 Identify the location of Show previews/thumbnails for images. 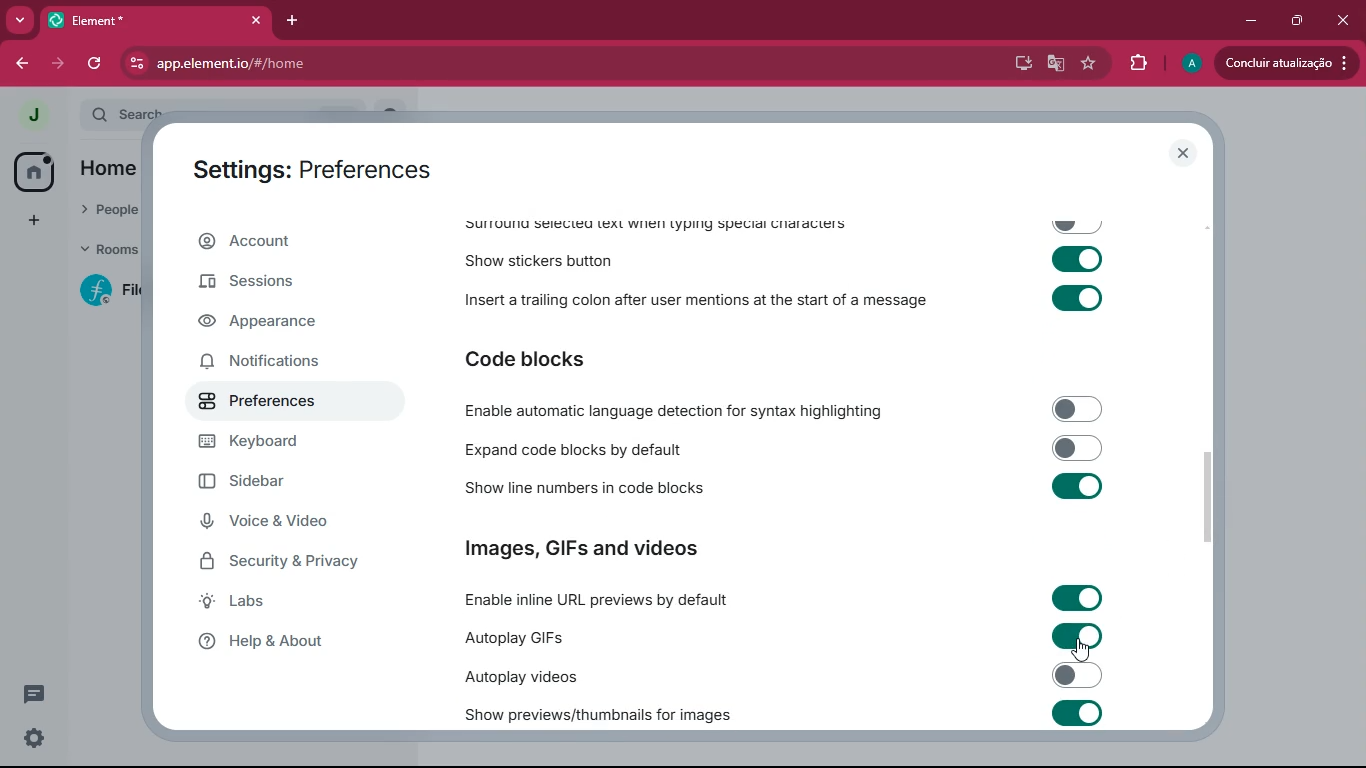
(786, 713).